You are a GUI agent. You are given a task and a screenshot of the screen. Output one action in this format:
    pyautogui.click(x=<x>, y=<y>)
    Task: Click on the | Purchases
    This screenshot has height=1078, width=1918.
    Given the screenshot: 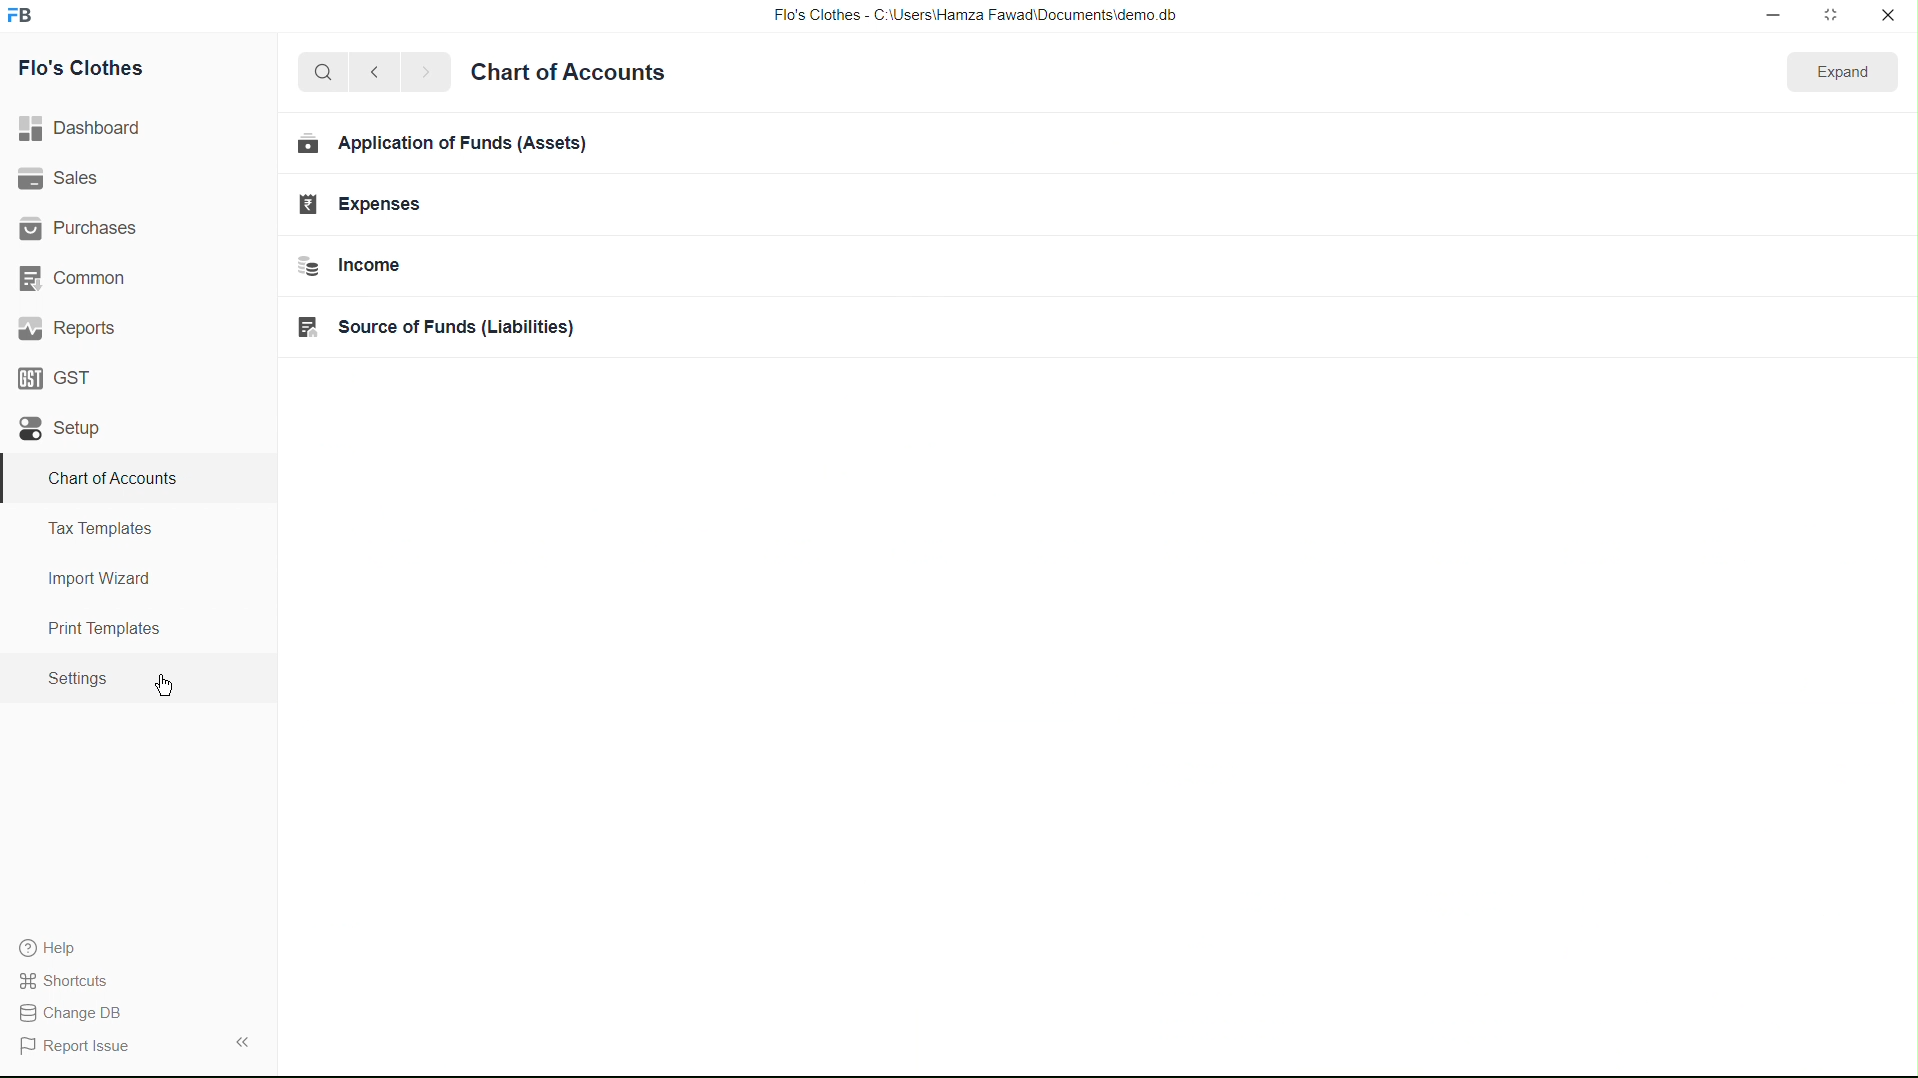 What is the action you would take?
    pyautogui.click(x=87, y=225)
    